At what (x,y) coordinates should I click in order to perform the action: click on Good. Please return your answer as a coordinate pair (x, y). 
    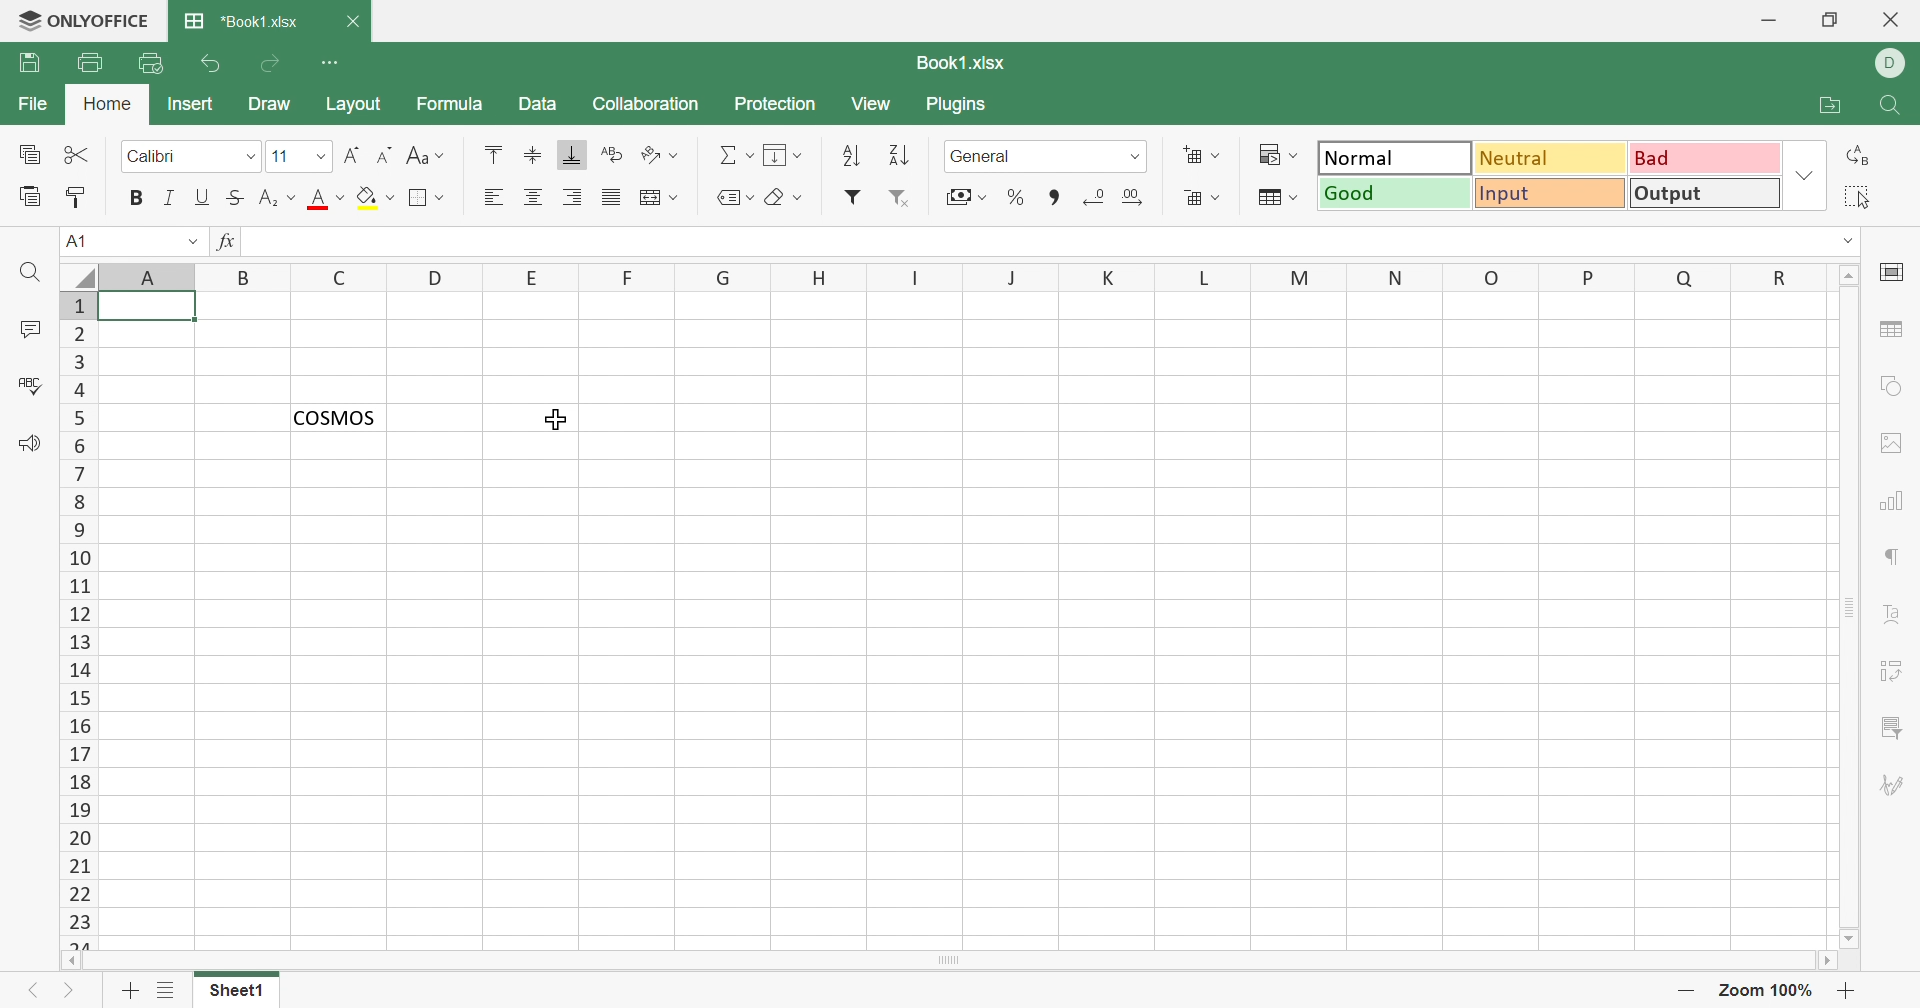
    Looking at the image, I should click on (1393, 194).